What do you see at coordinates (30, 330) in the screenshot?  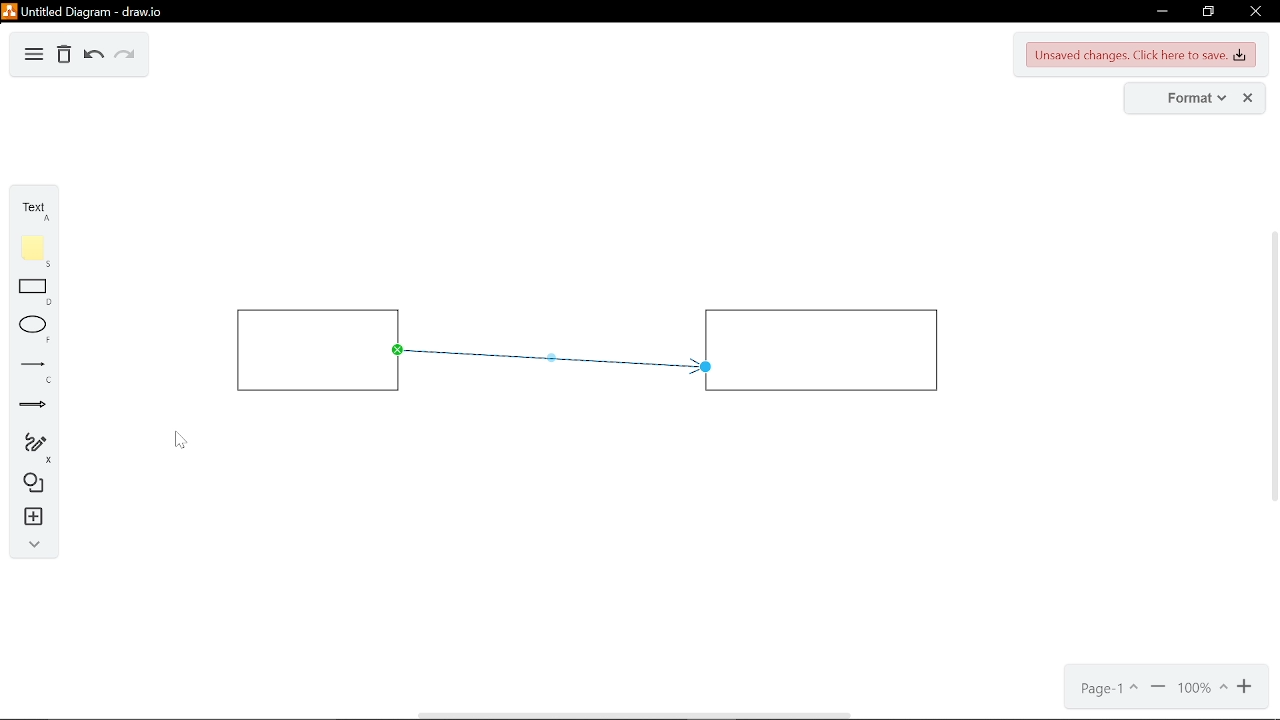 I see `ellipse` at bounding box center [30, 330].